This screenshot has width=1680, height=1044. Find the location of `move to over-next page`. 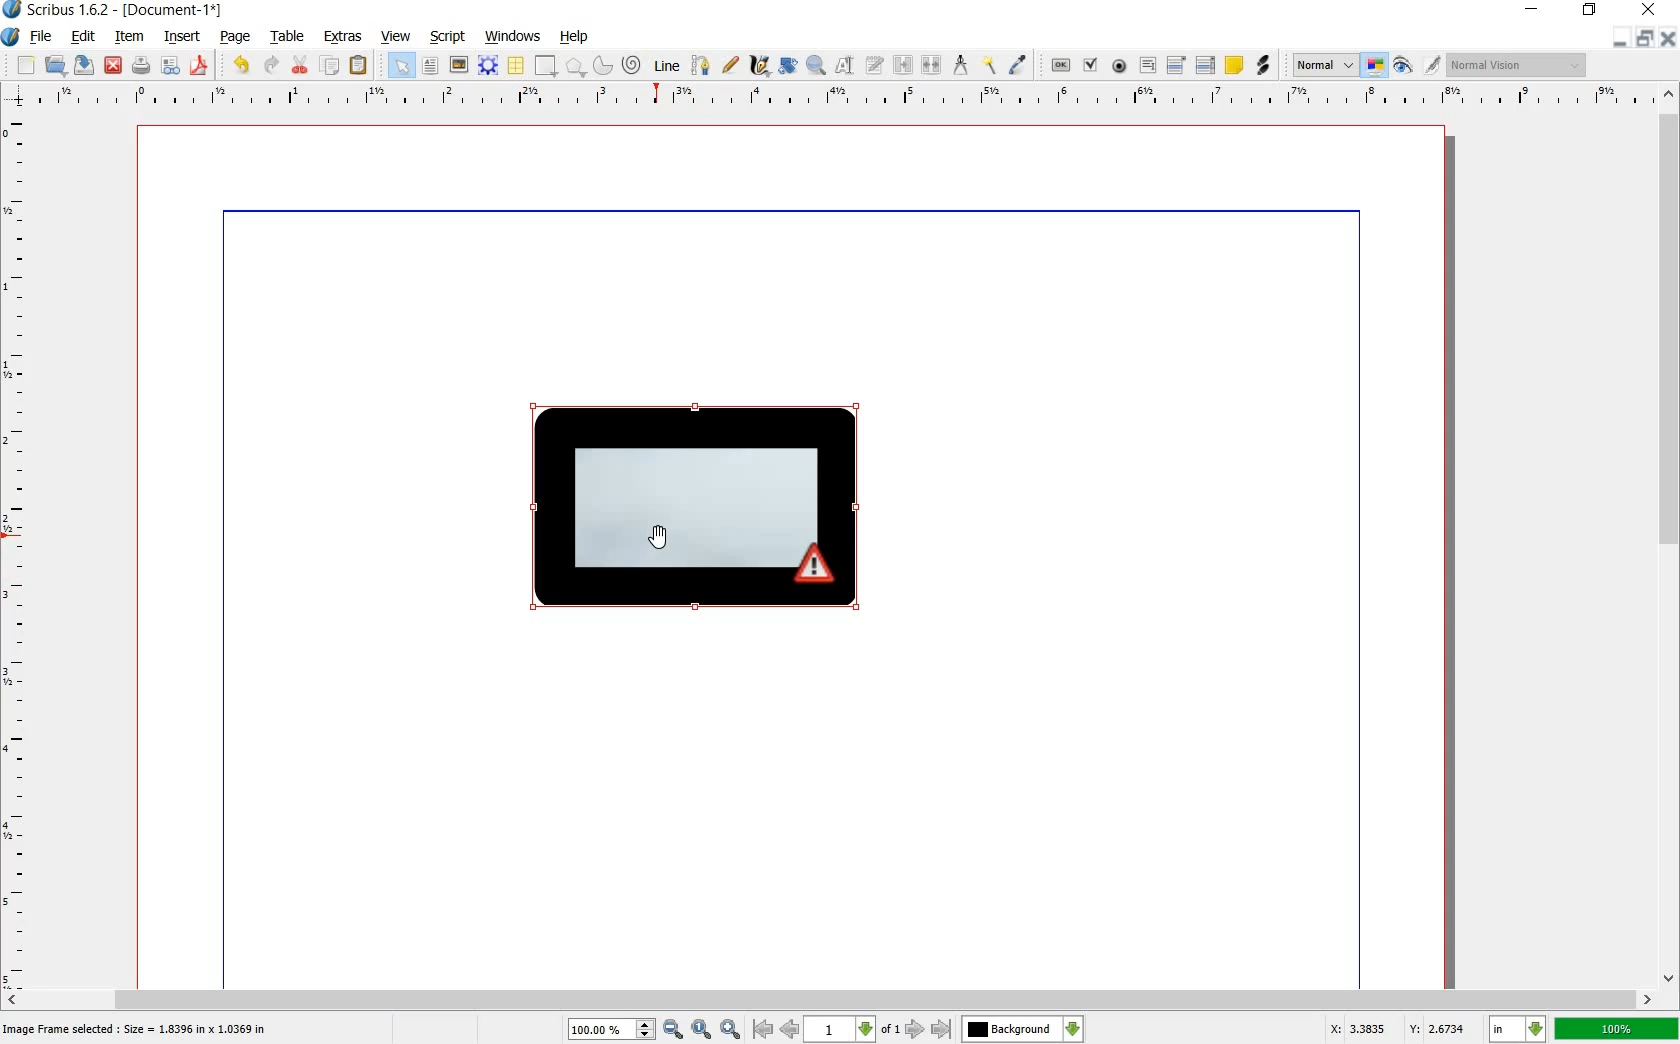

move to over-next page is located at coordinates (945, 1031).